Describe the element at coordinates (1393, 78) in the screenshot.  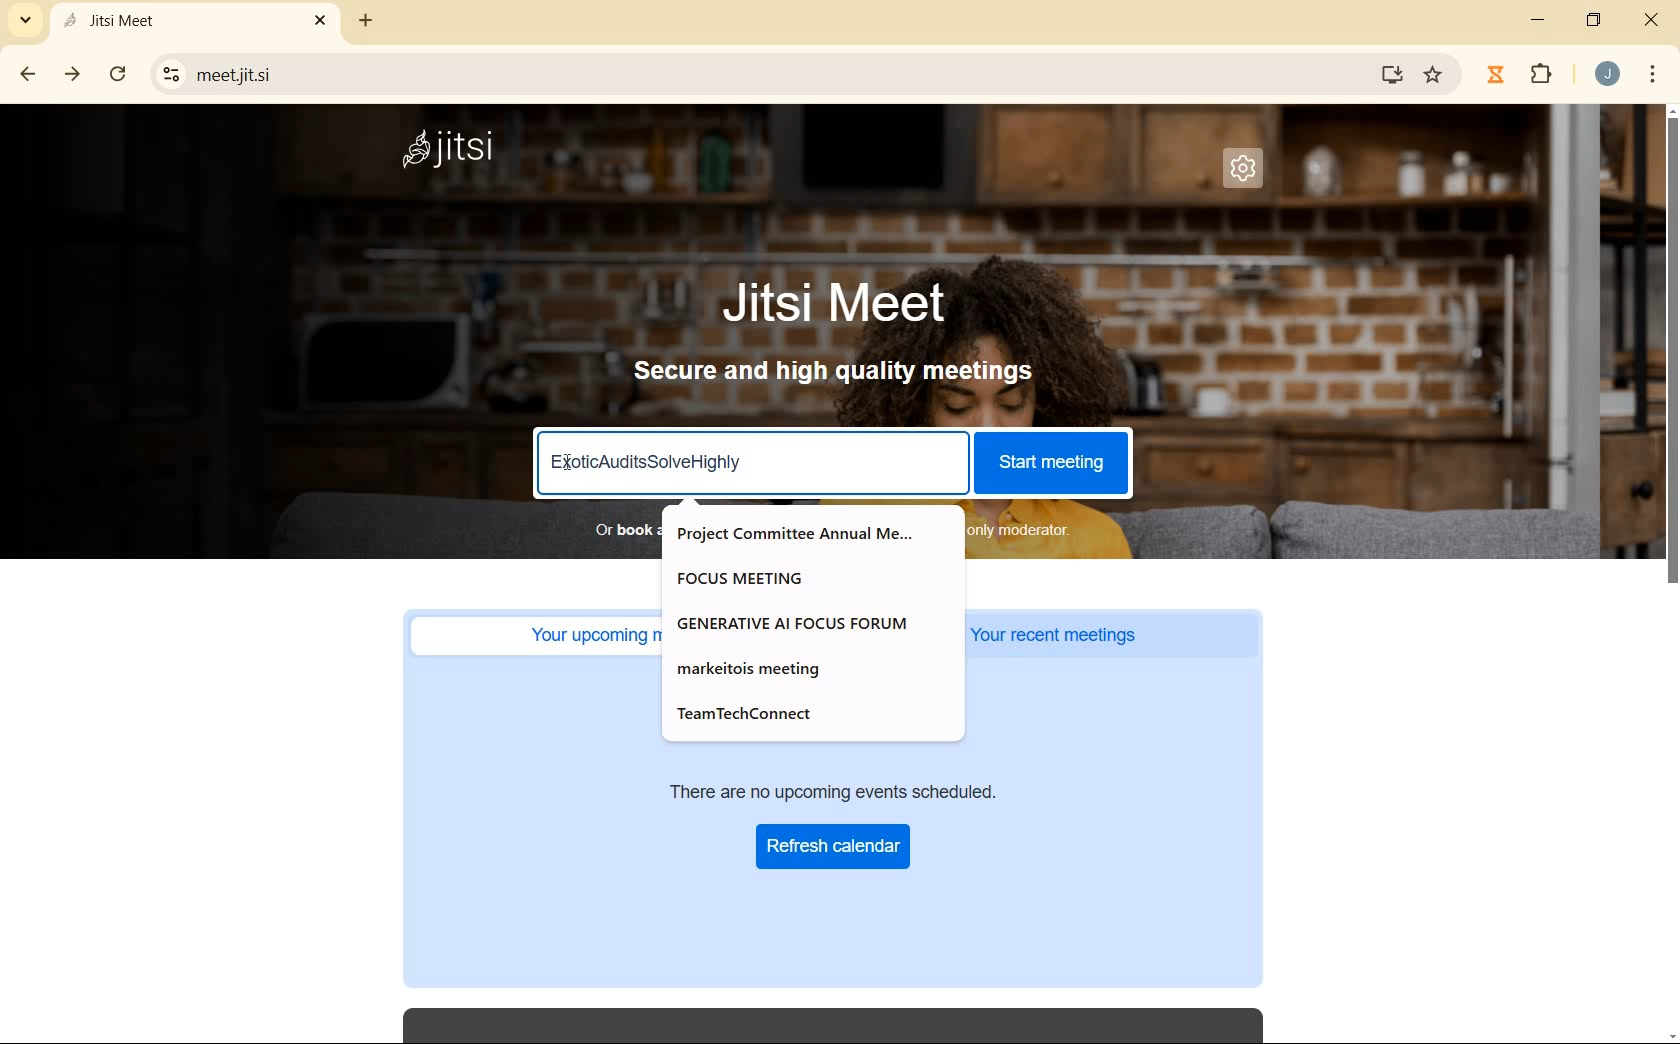
I see `install` at that location.